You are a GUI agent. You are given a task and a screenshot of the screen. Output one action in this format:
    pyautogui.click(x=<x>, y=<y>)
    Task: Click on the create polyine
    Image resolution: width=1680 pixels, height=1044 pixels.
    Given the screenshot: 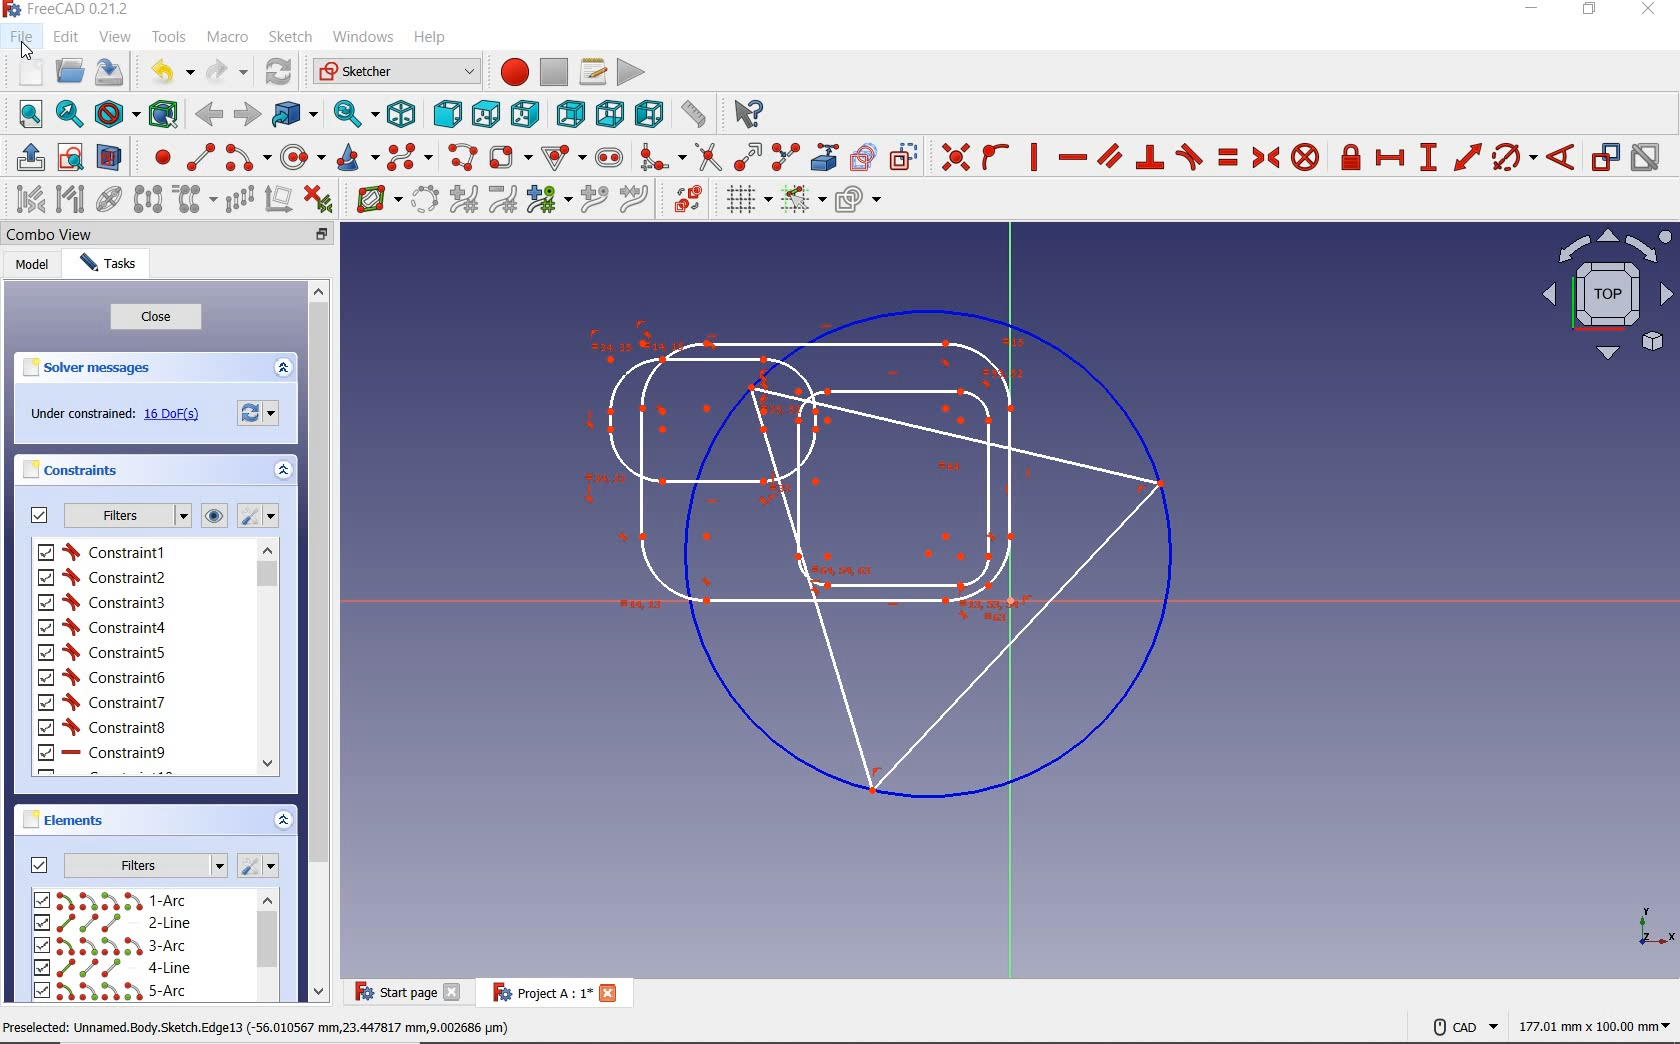 What is the action you would take?
    pyautogui.click(x=460, y=157)
    